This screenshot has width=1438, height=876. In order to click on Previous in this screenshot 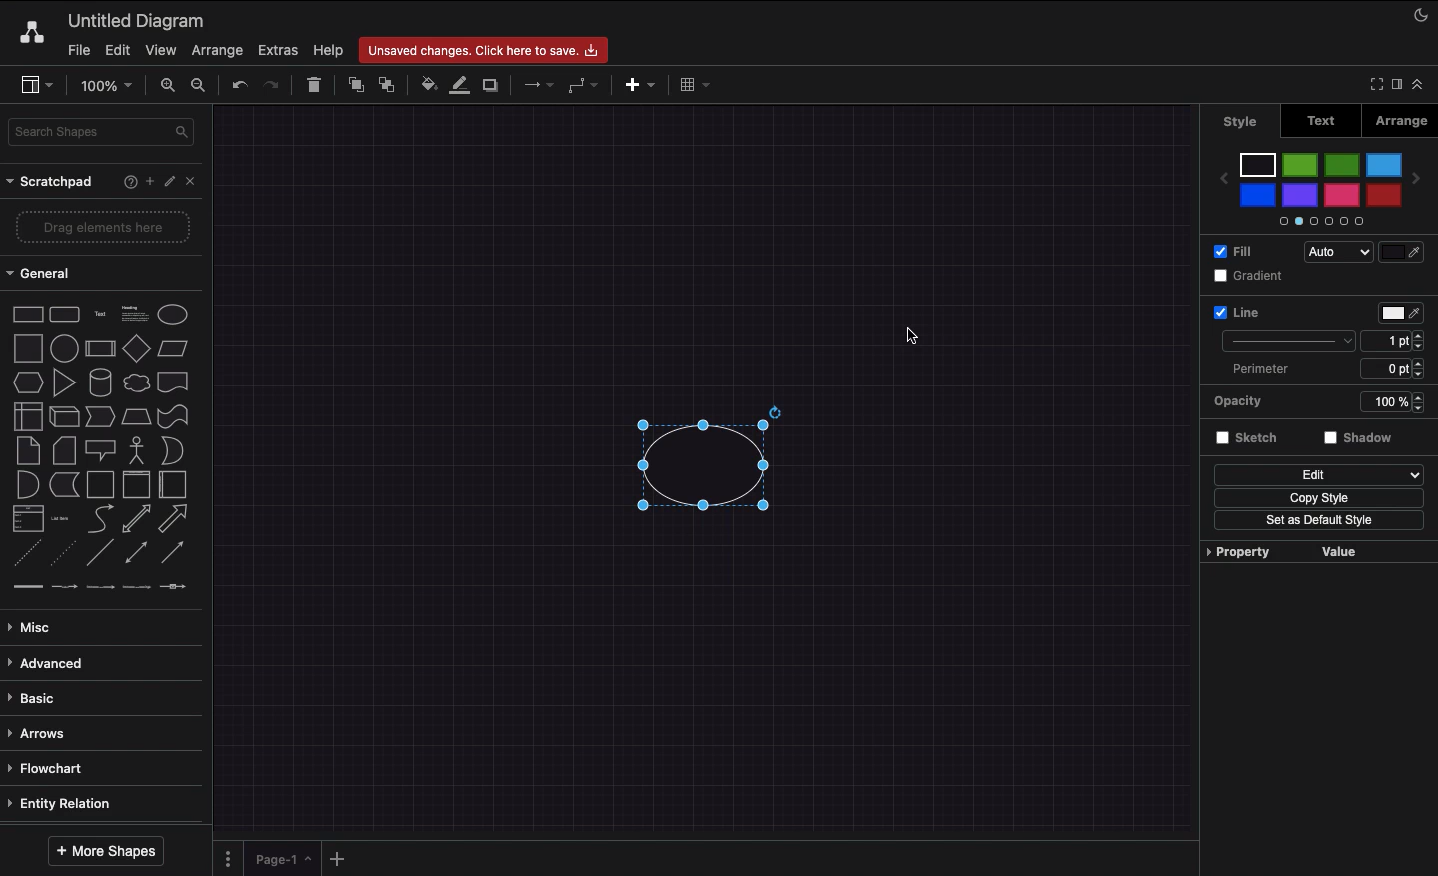, I will do `click(1218, 180)`.